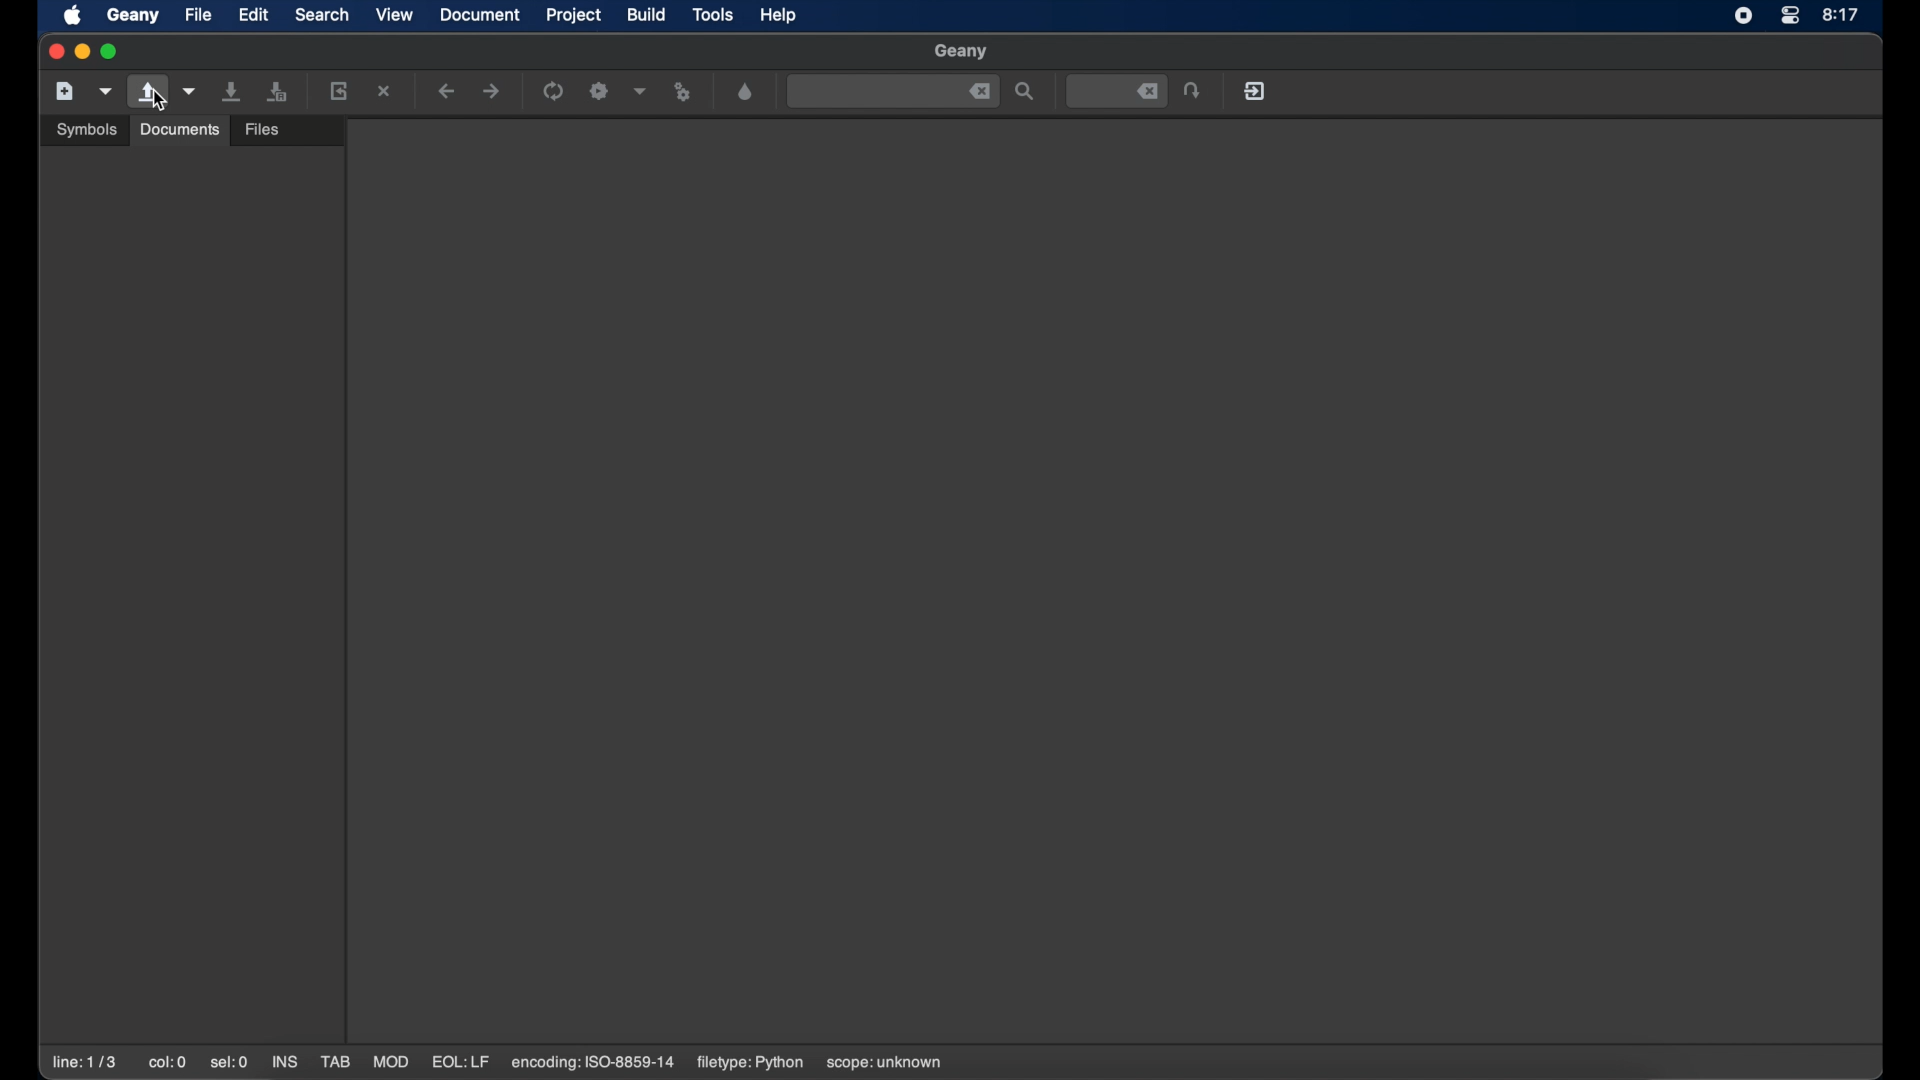 This screenshot has height=1080, width=1920. I want to click on help, so click(778, 15).